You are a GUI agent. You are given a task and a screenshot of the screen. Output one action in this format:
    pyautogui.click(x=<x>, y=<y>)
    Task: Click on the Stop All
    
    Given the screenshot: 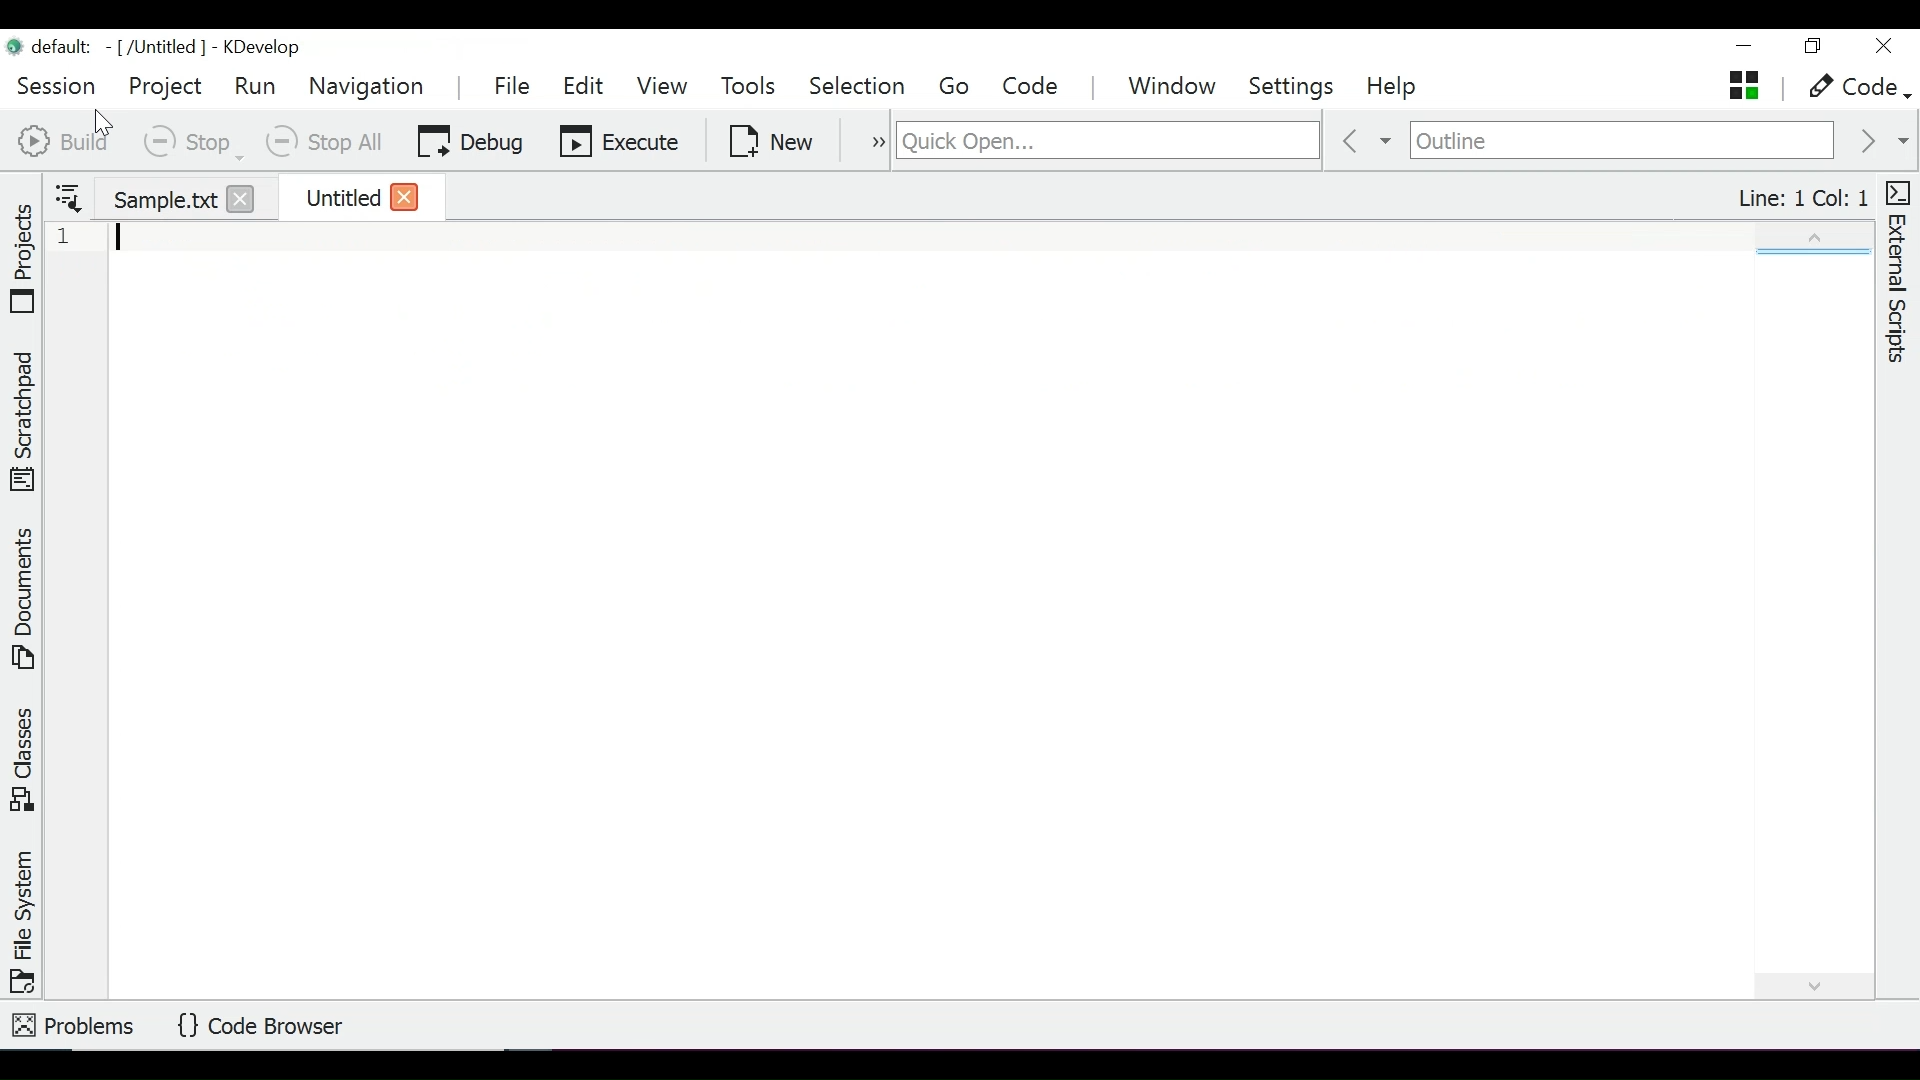 What is the action you would take?
    pyautogui.click(x=328, y=142)
    